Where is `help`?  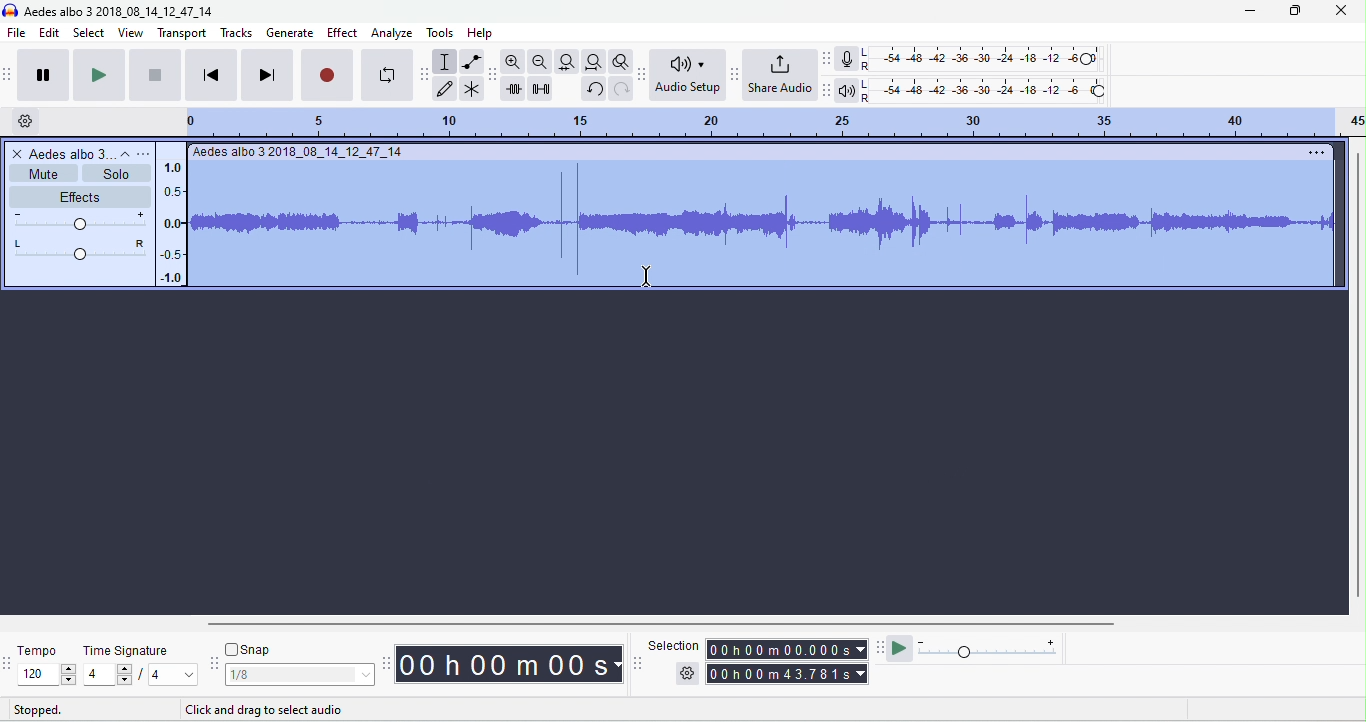 help is located at coordinates (482, 34).